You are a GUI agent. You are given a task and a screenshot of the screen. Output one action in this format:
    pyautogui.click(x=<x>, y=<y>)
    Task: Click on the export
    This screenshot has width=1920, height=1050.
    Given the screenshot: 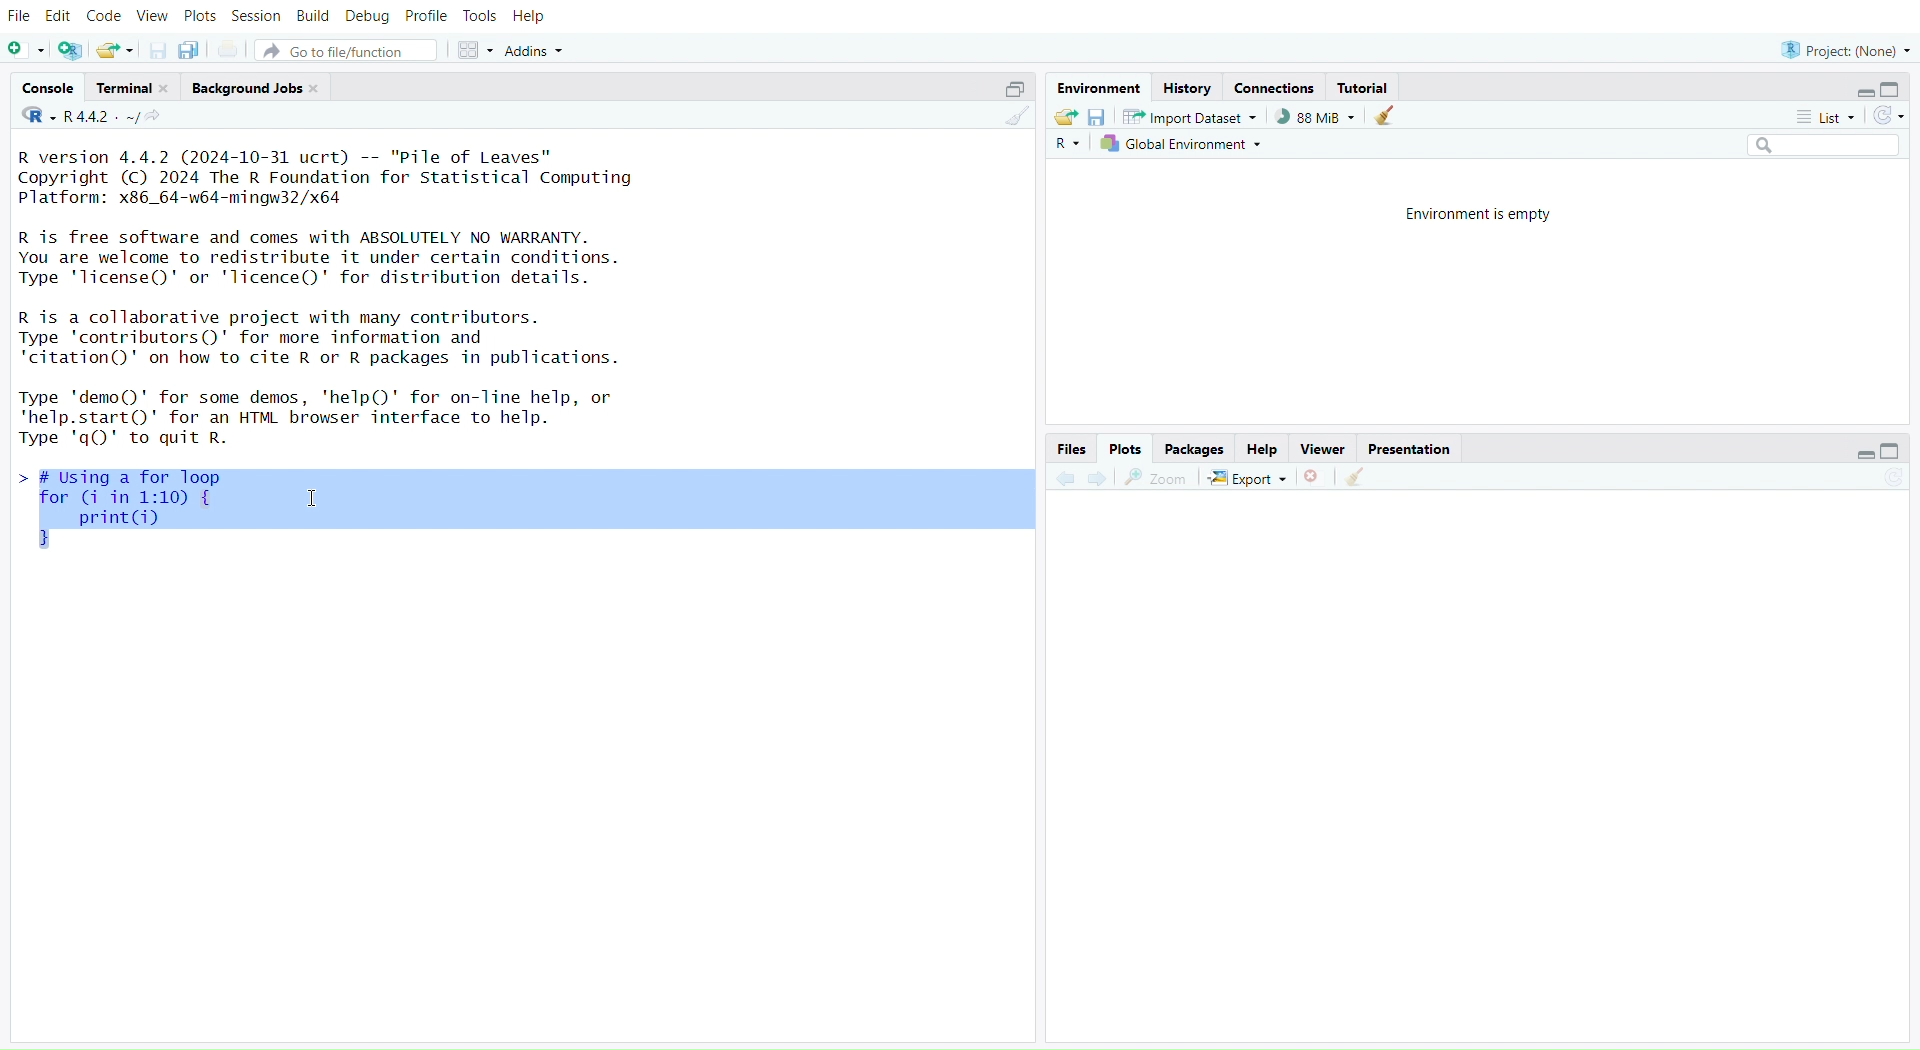 What is the action you would take?
    pyautogui.click(x=1245, y=480)
    